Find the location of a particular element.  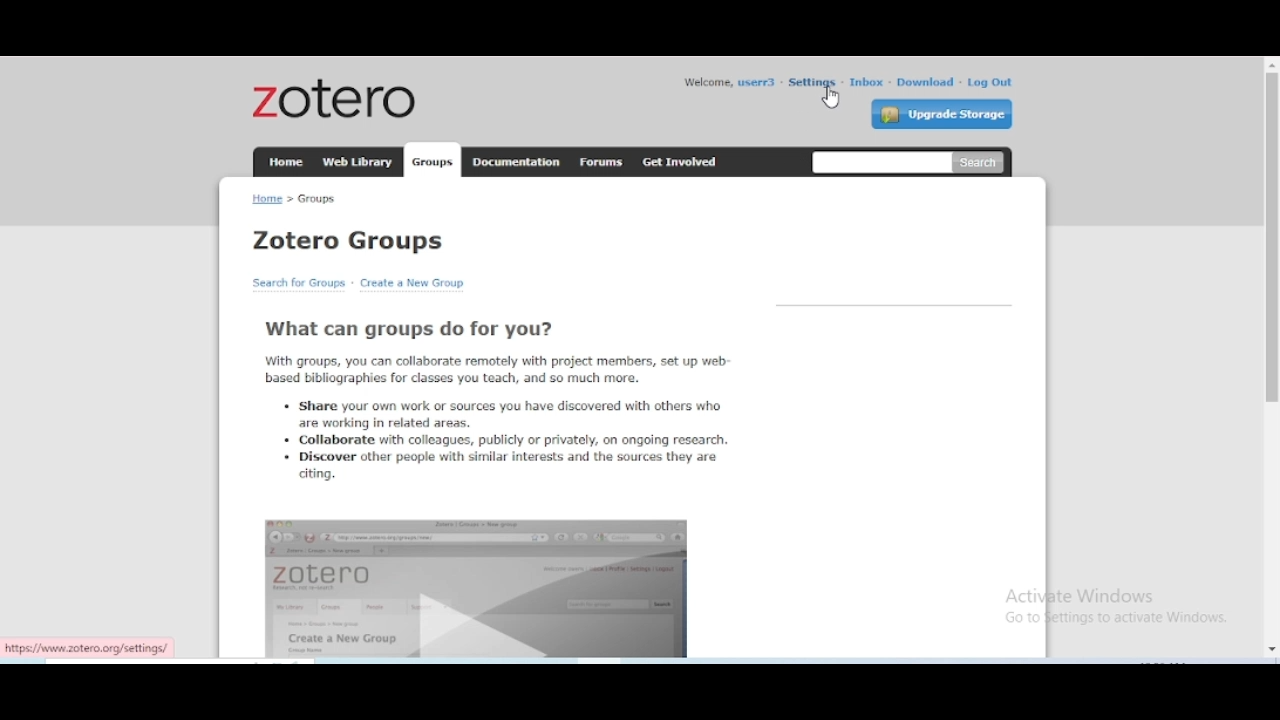

home is located at coordinates (267, 199).